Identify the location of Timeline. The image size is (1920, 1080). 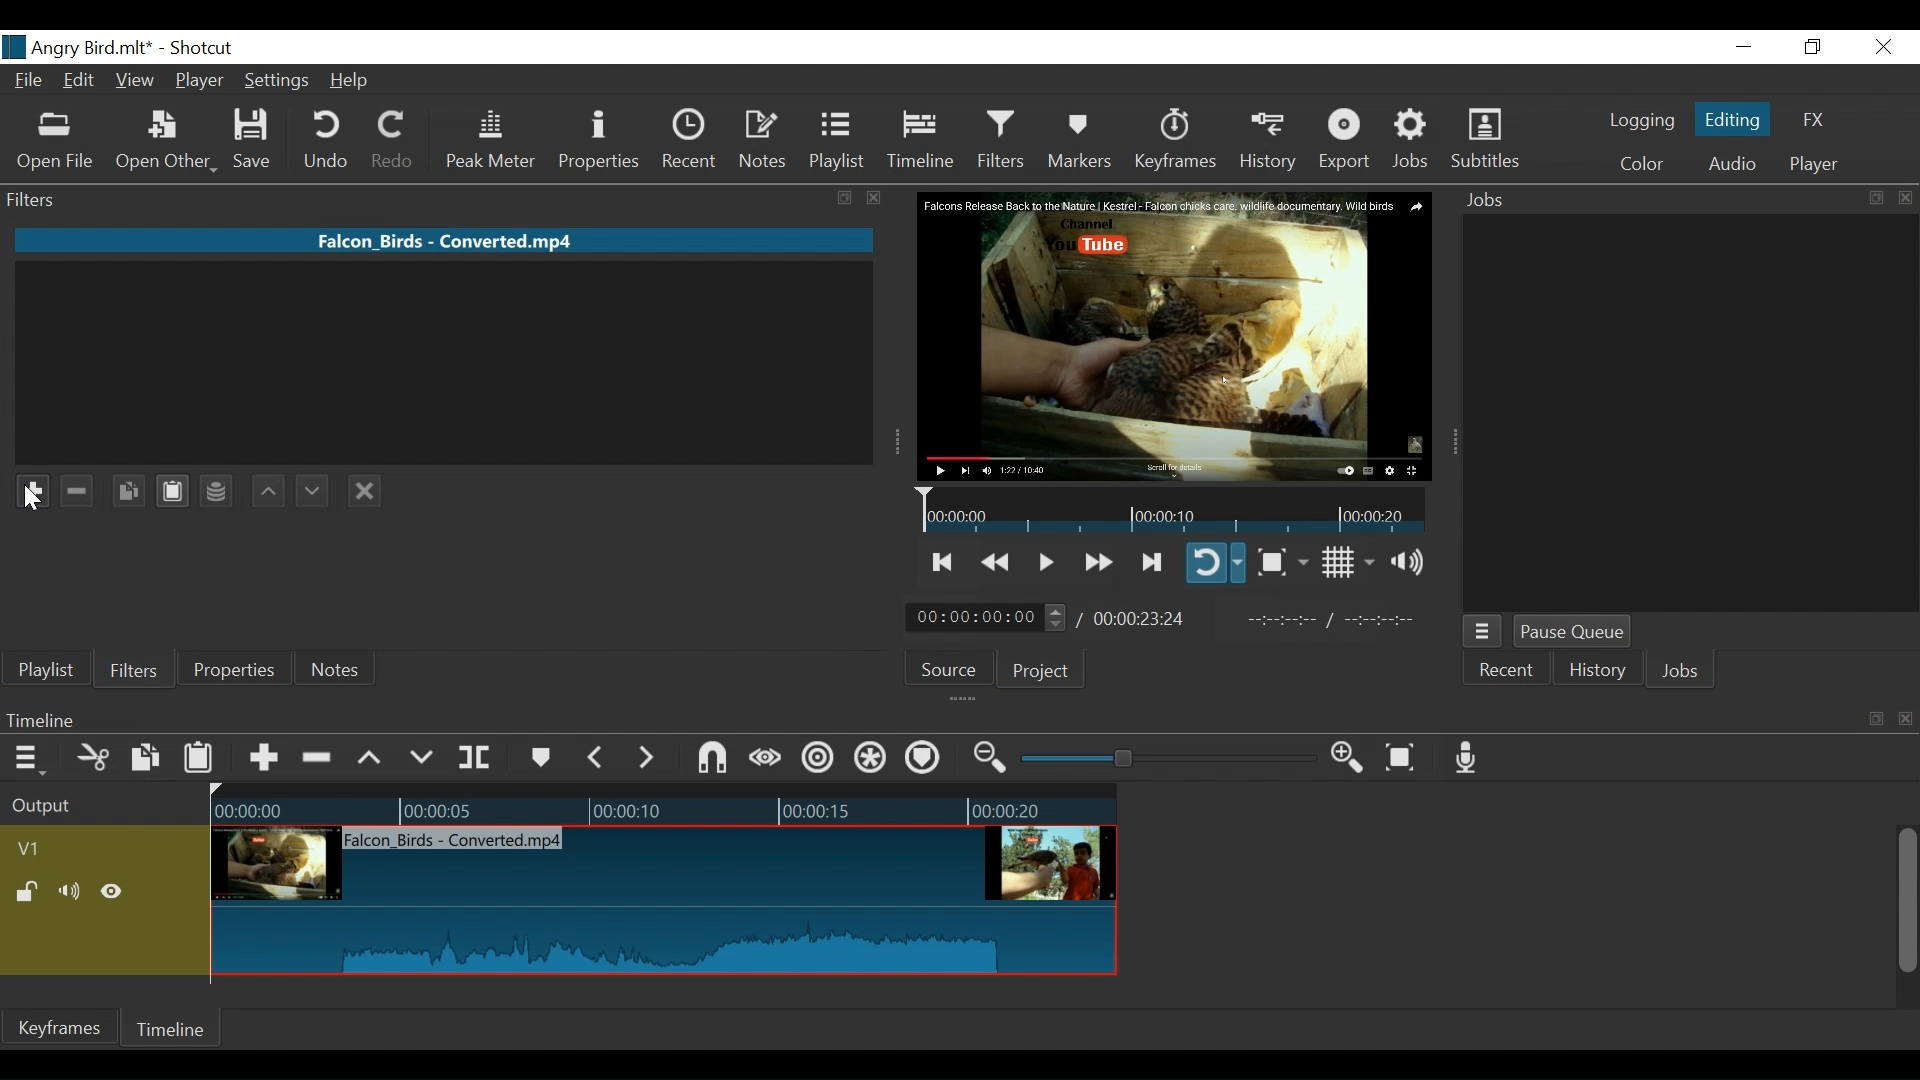
(924, 719).